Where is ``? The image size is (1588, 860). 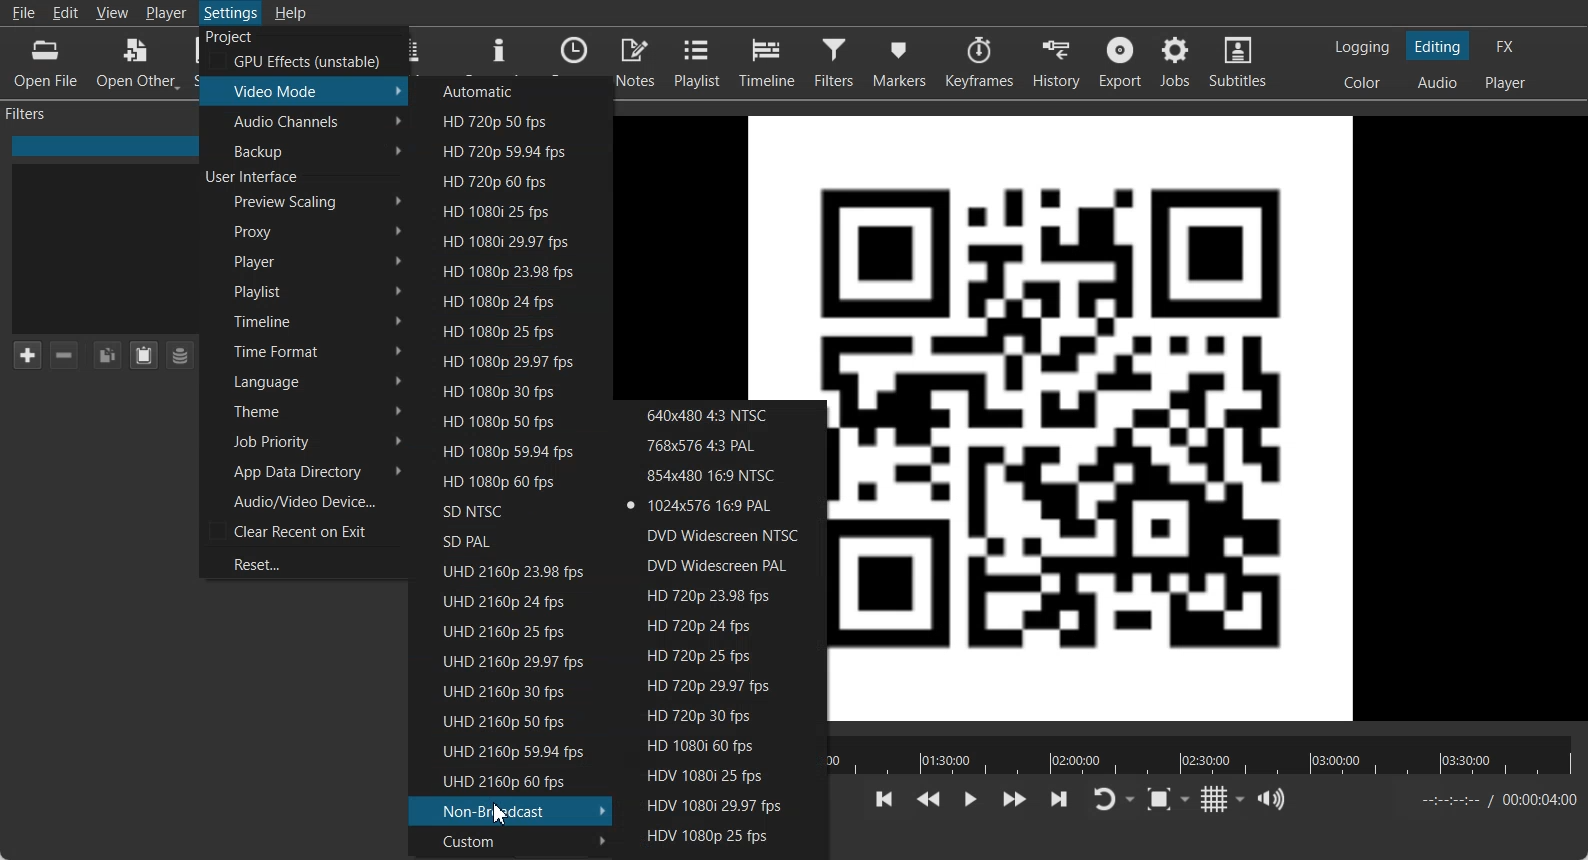  is located at coordinates (179, 355).